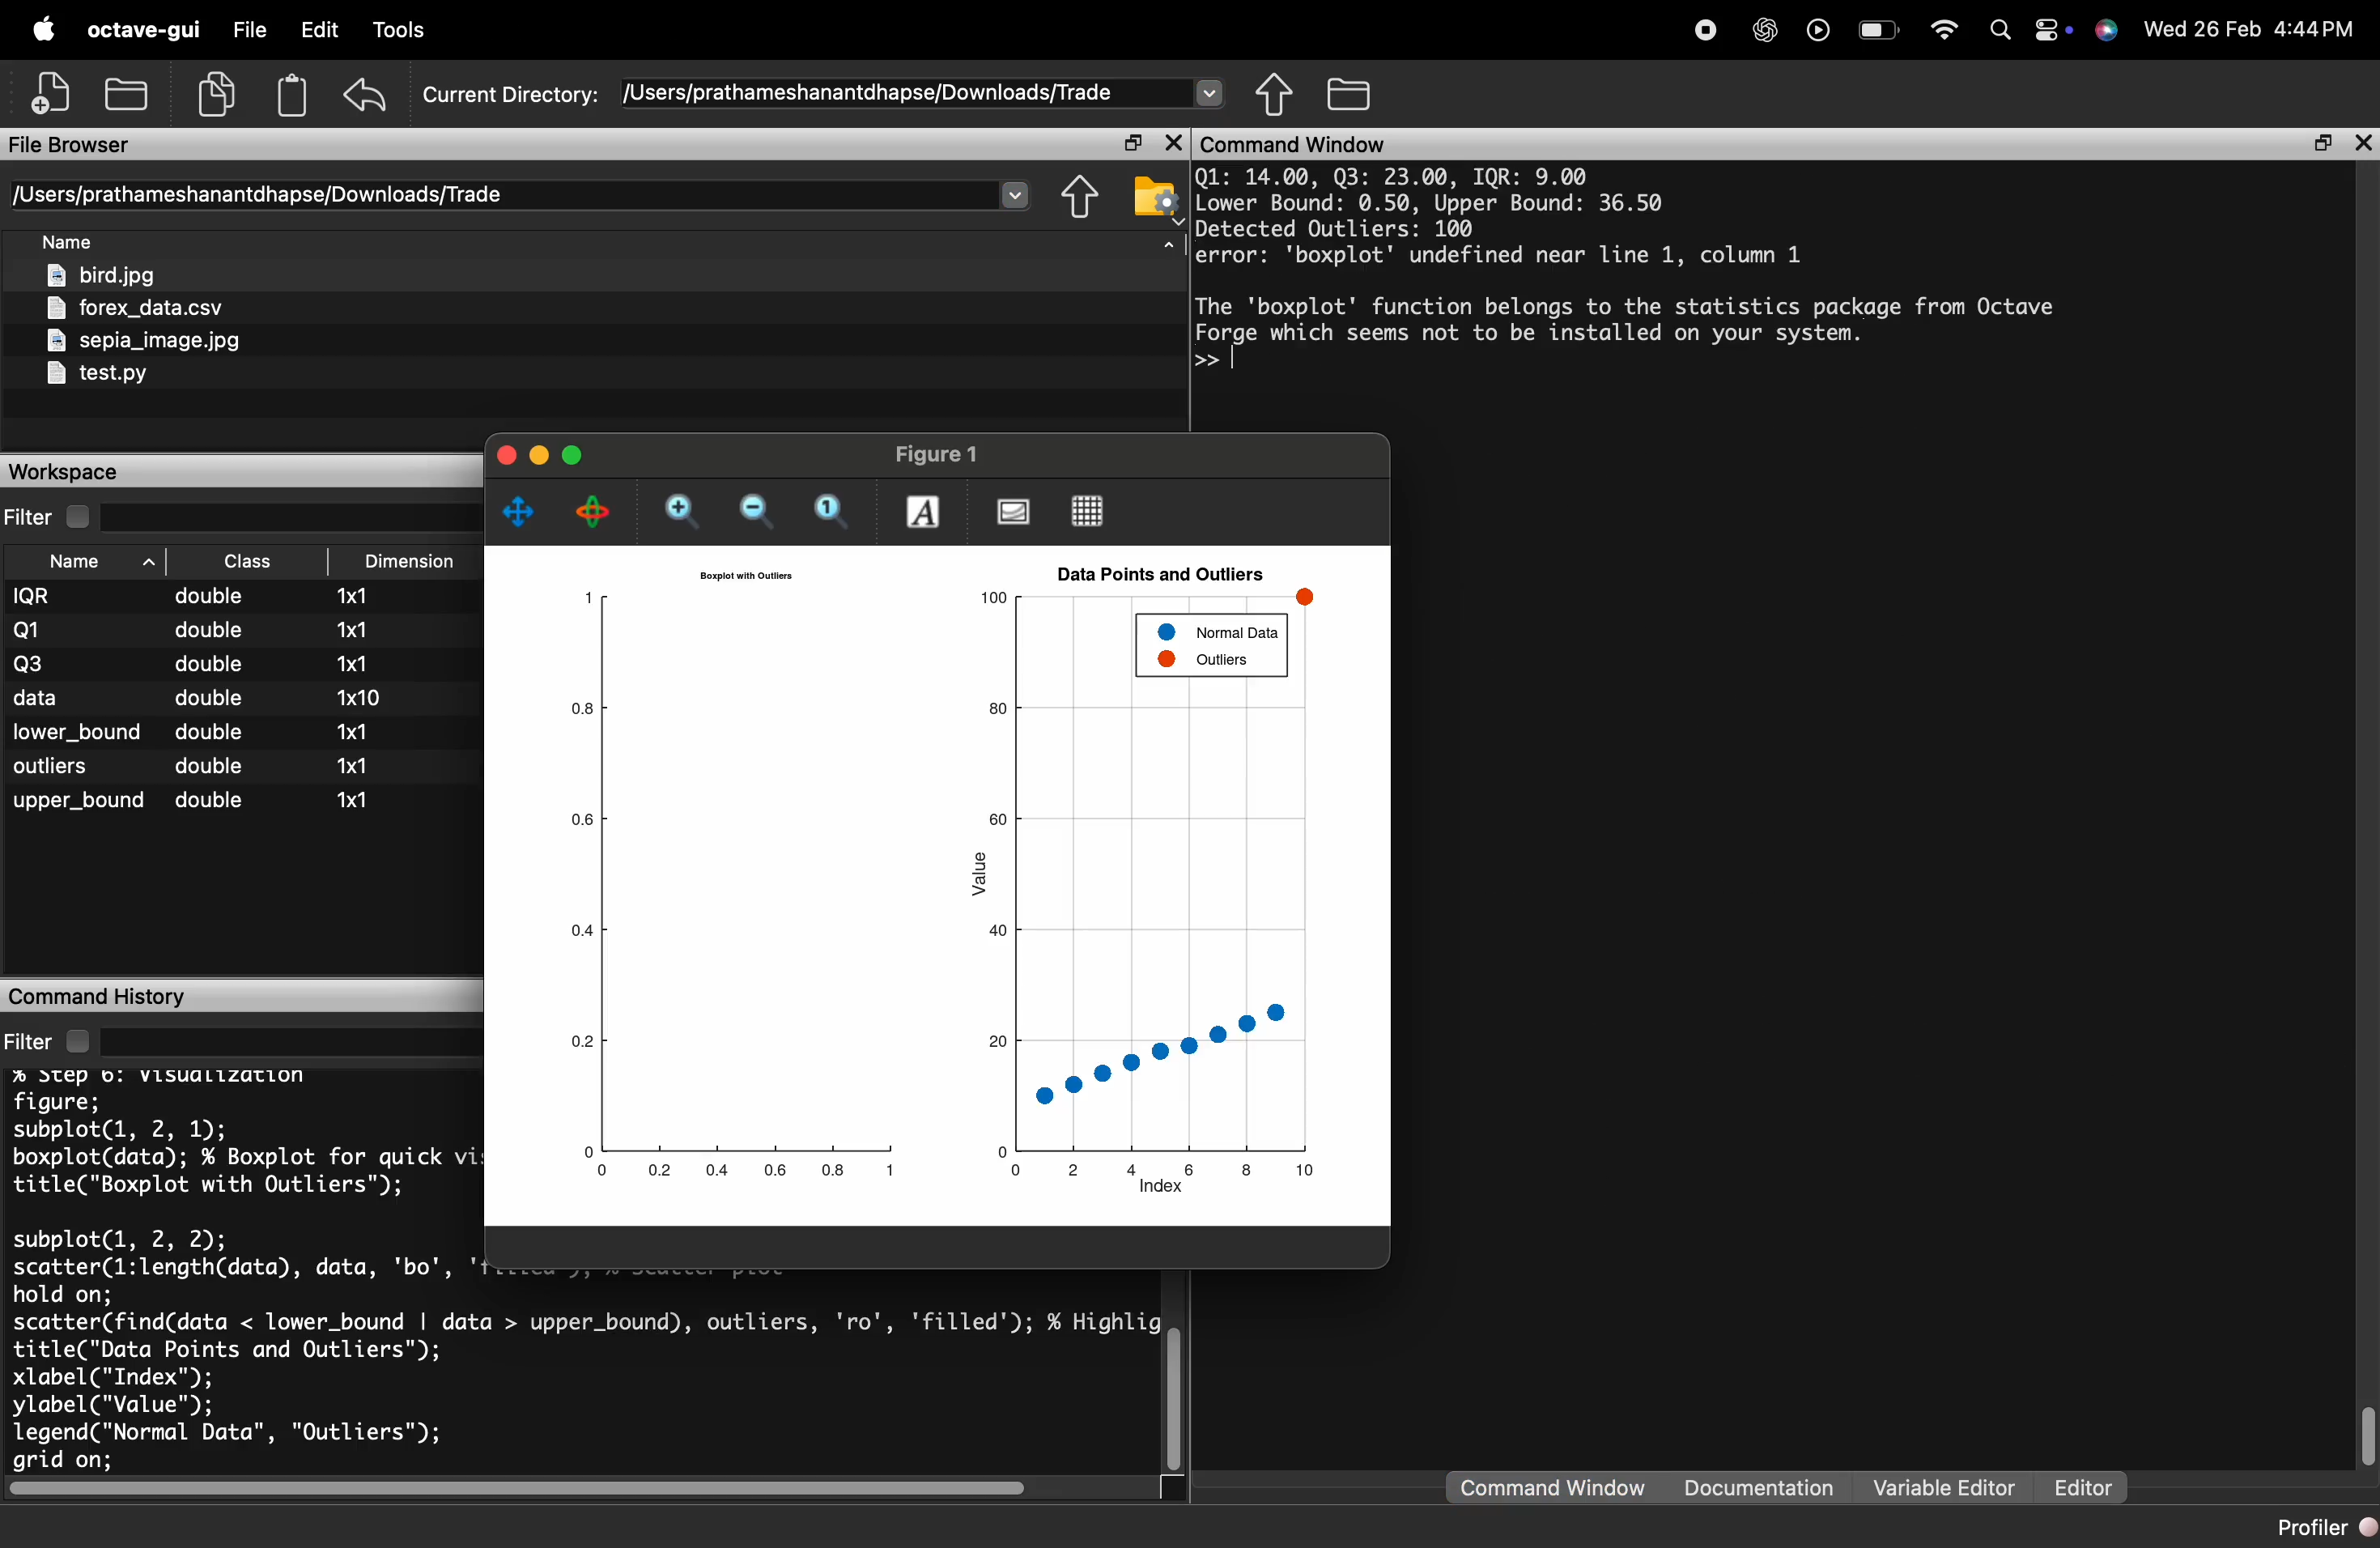 The width and height of the screenshot is (2380, 1548). What do you see at coordinates (575, 456) in the screenshot?
I see `maximise` at bounding box center [575, 456].